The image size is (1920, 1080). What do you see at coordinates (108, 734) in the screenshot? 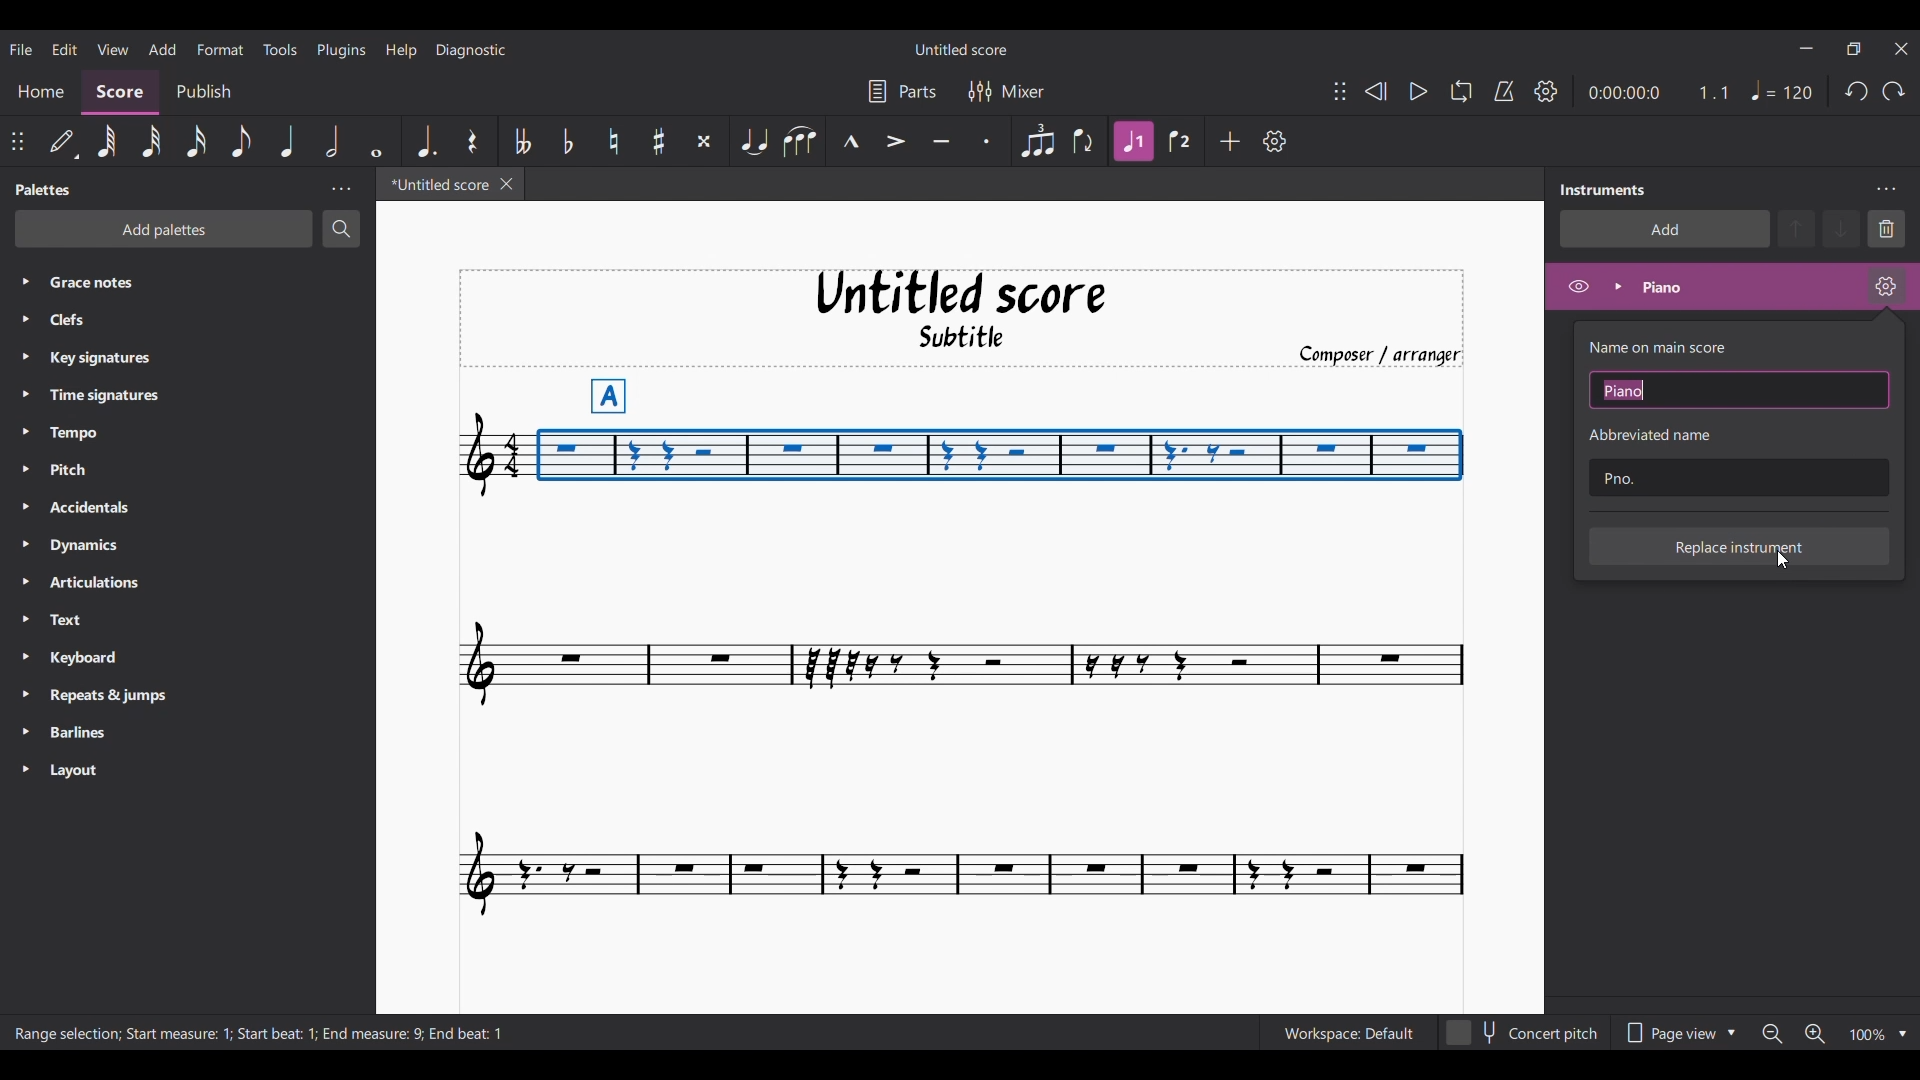
I see `Barlines` at bounding box center [108, 734].